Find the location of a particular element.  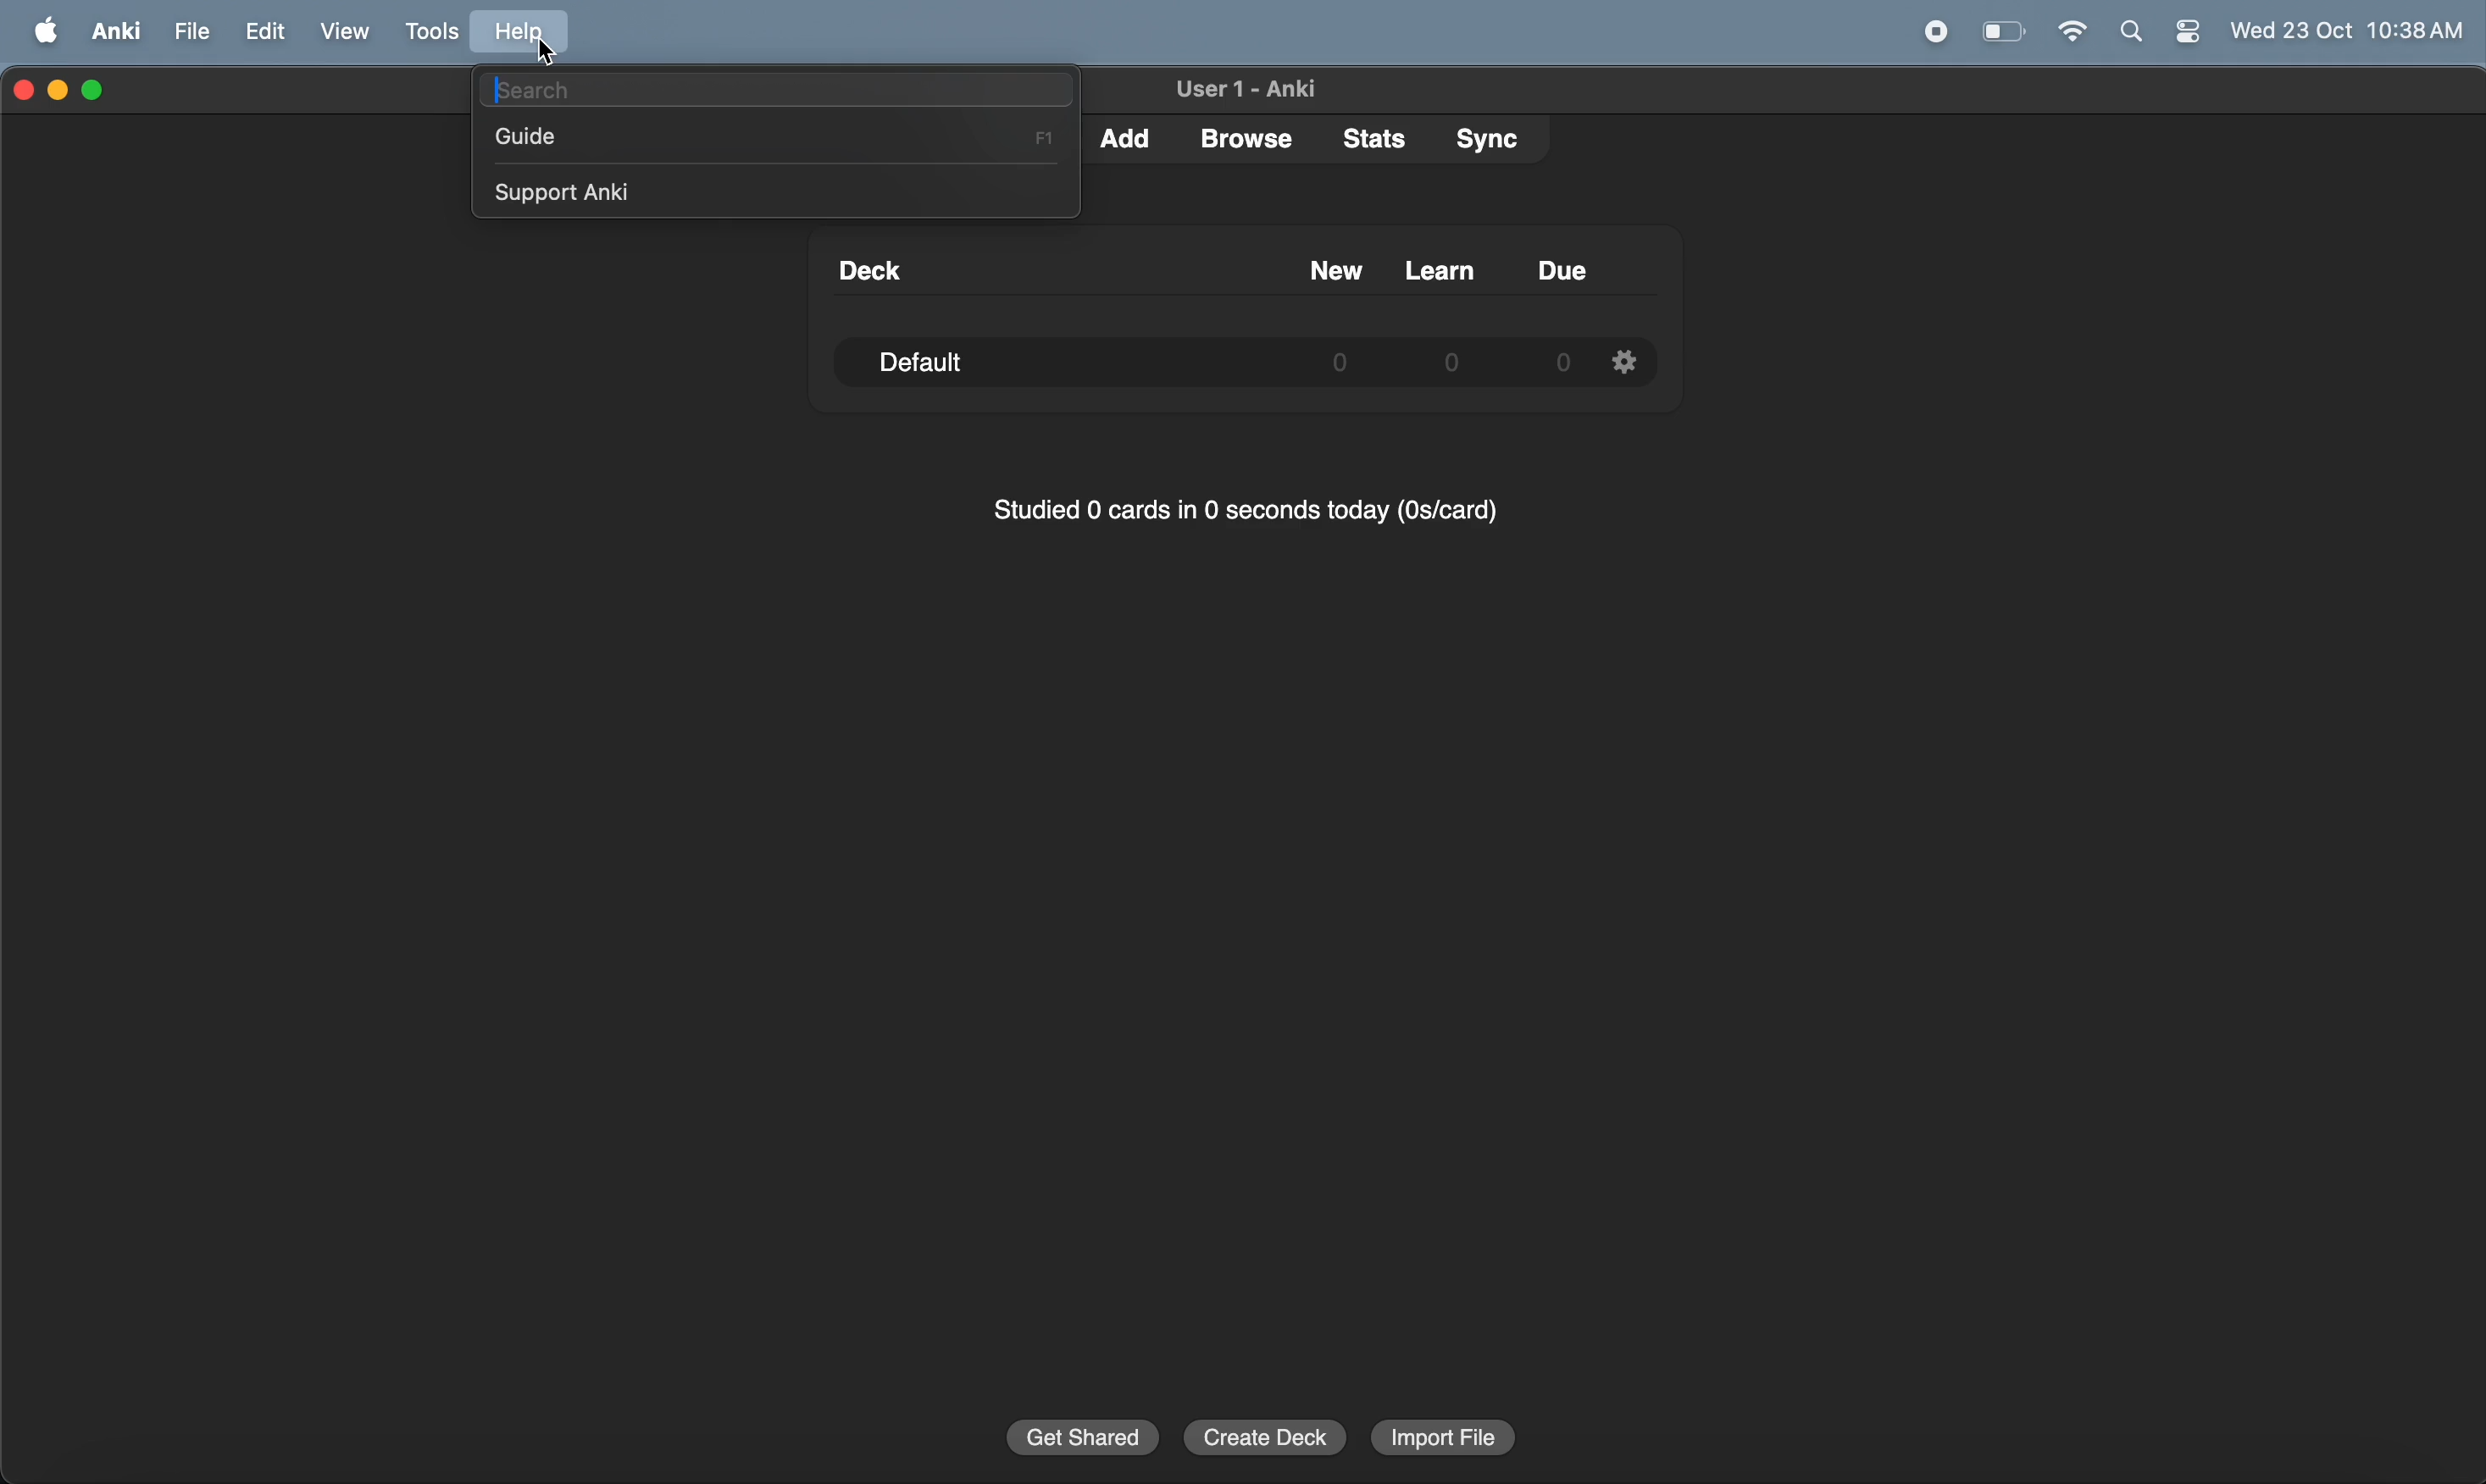

Search is located at coordinates (2131, 34).